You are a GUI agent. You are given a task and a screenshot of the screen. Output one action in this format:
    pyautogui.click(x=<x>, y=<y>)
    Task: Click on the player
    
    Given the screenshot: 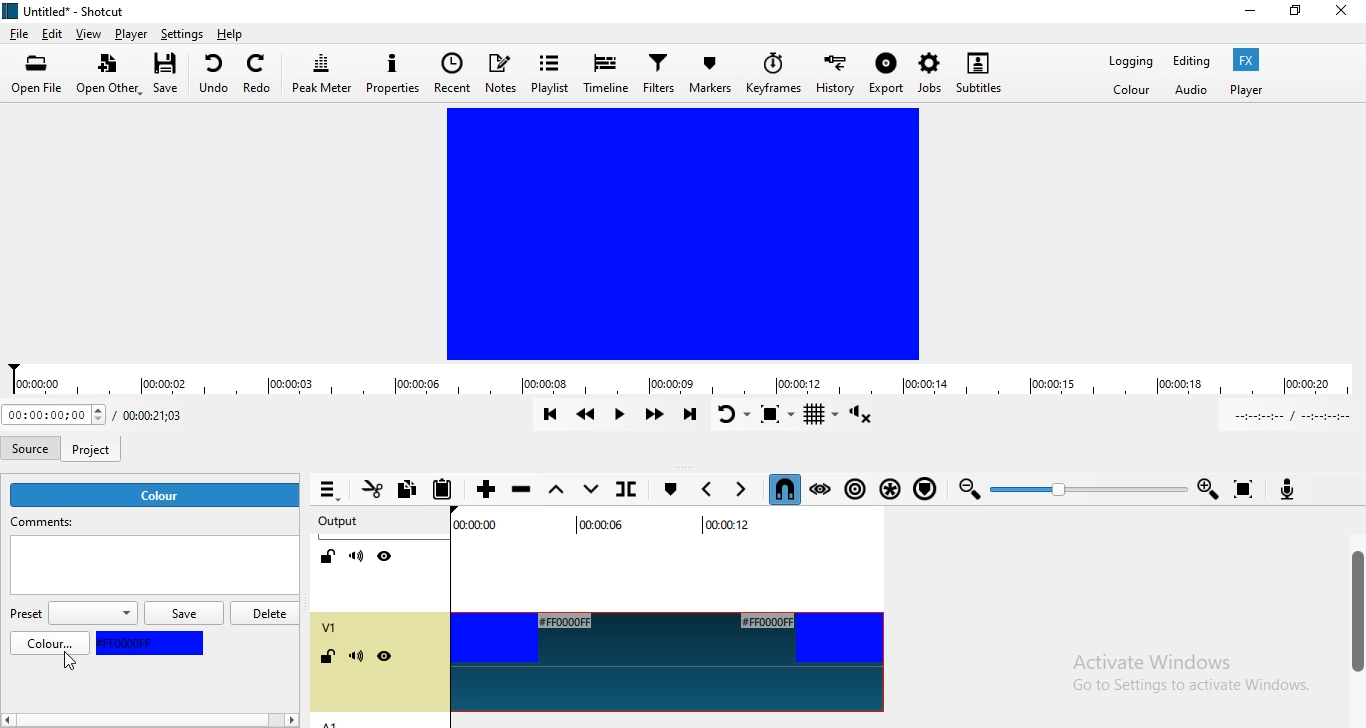 What is the action you would take?
    pyautogui.click(x=1246, y=90)
    